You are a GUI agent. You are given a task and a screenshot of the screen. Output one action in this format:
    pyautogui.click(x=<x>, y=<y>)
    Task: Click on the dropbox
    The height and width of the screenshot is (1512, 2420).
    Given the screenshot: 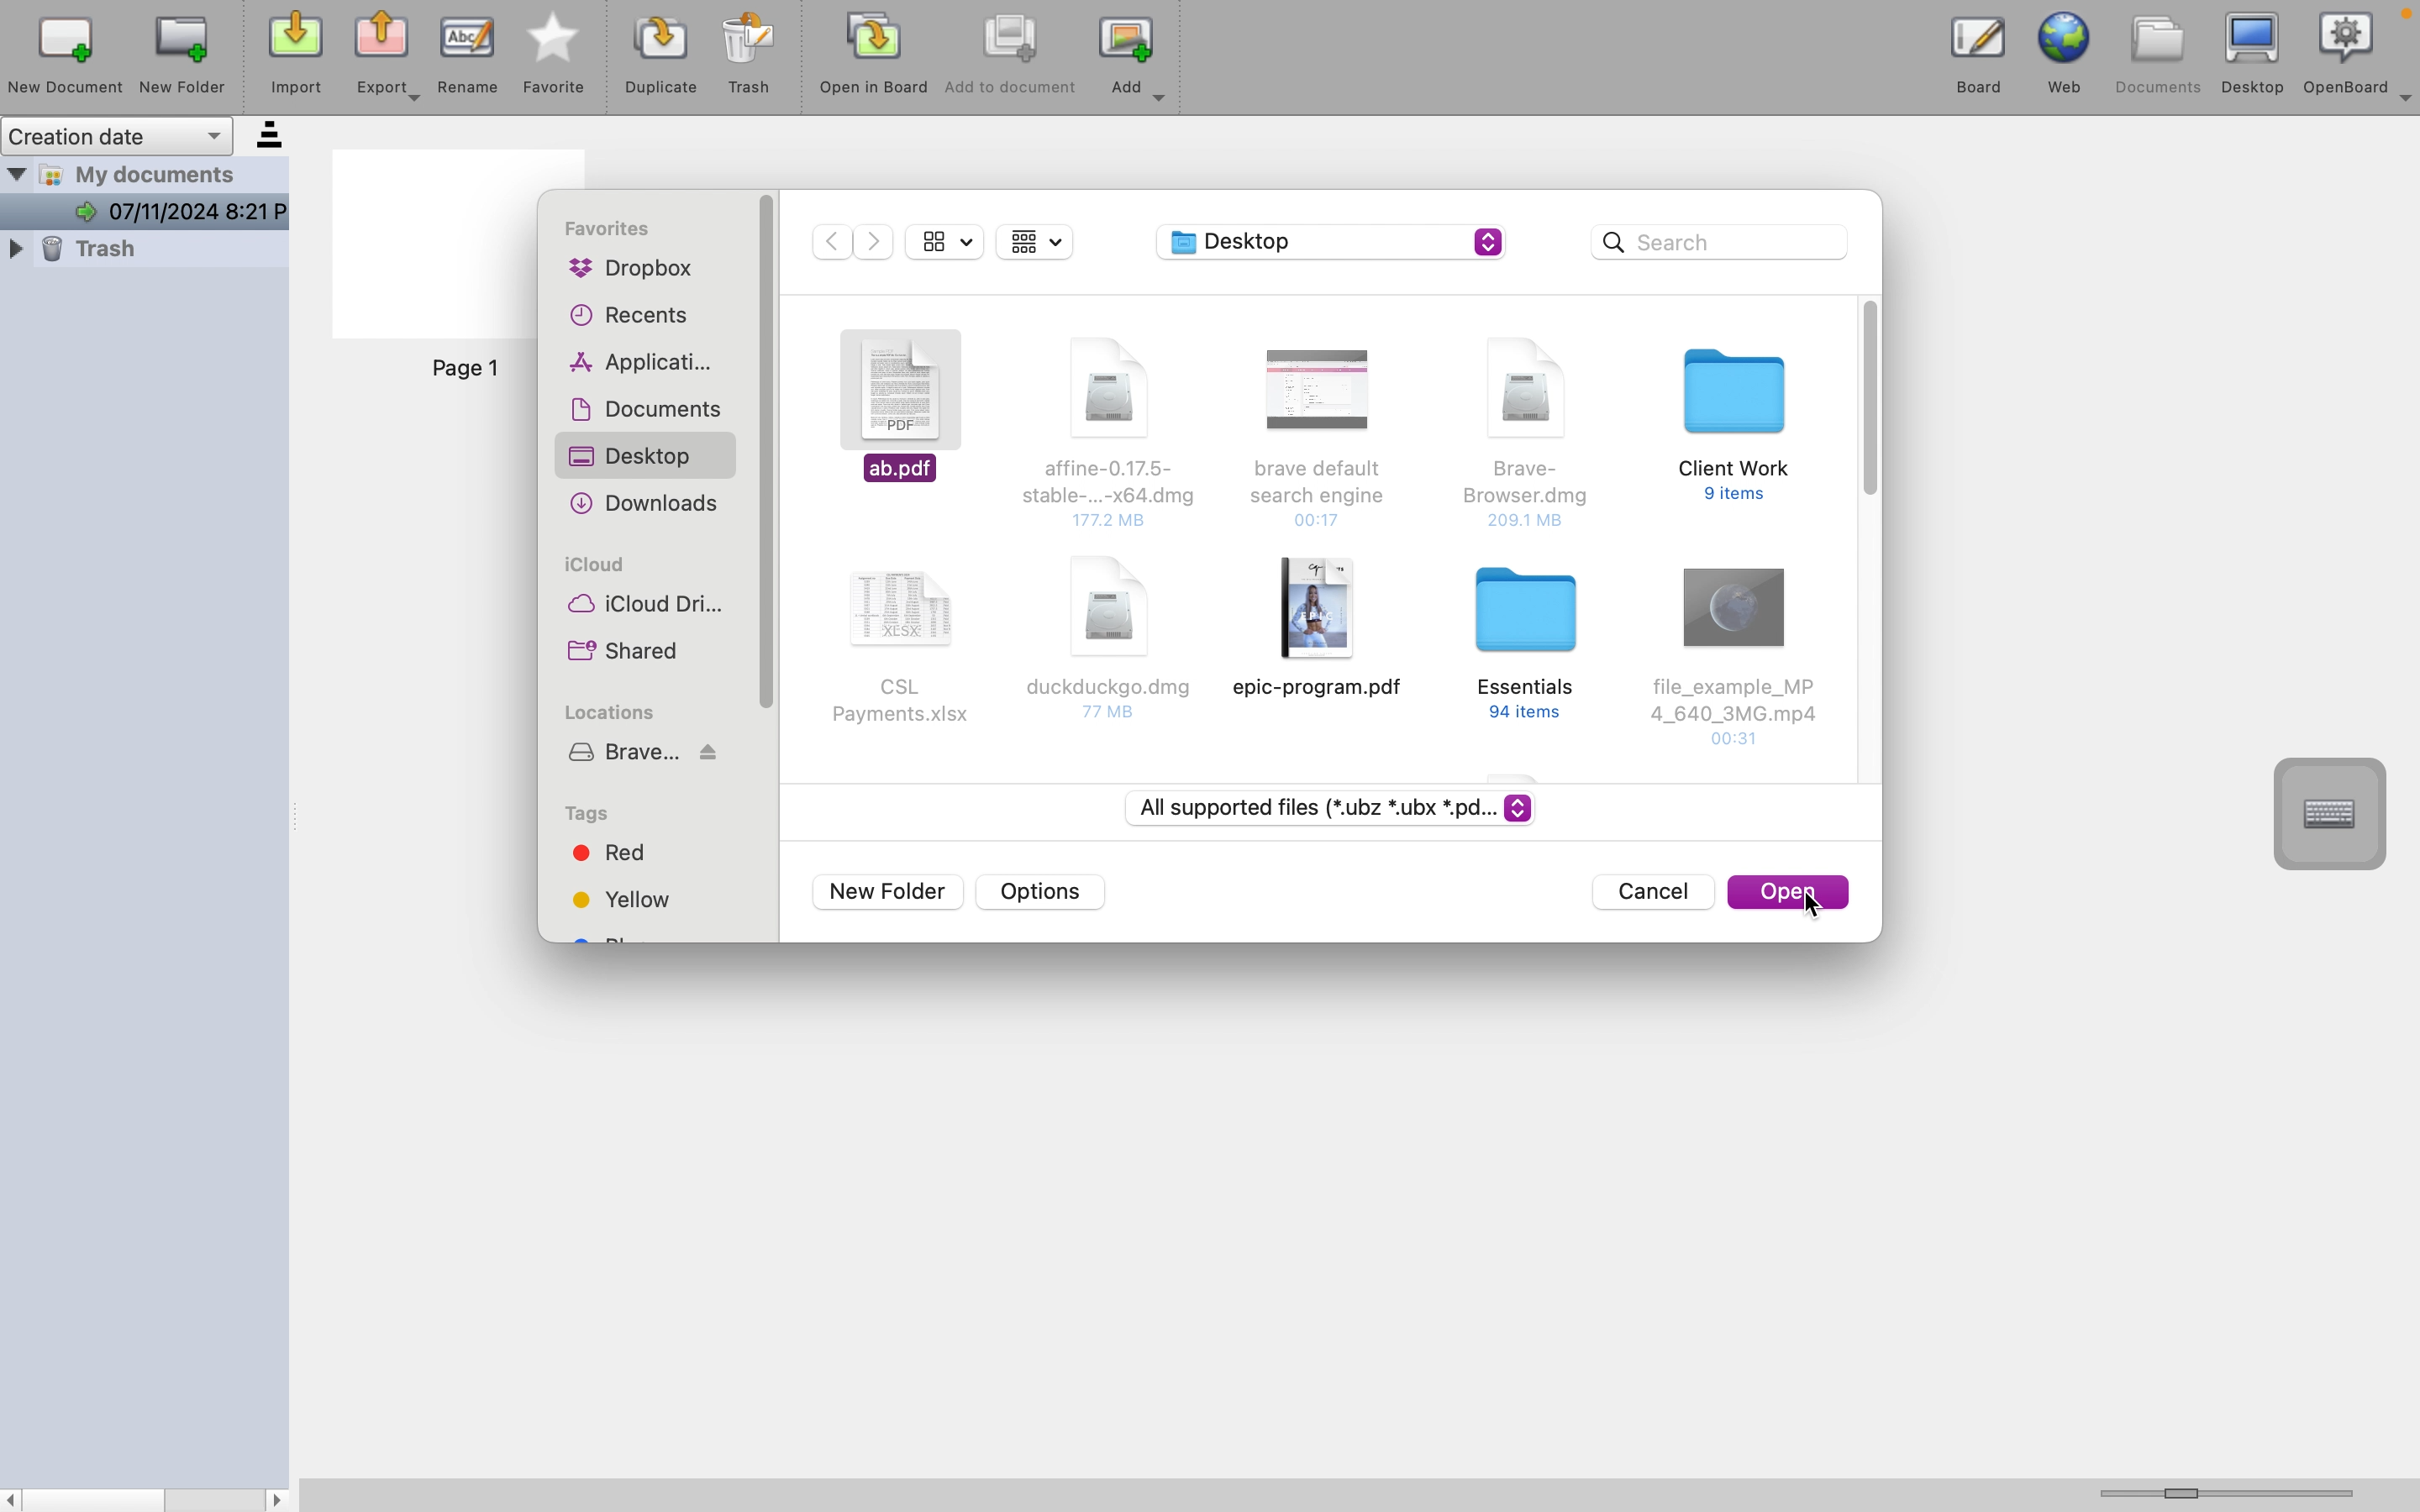 What is the action you would take?
    pyautogui.click(x=630, y=270)
    